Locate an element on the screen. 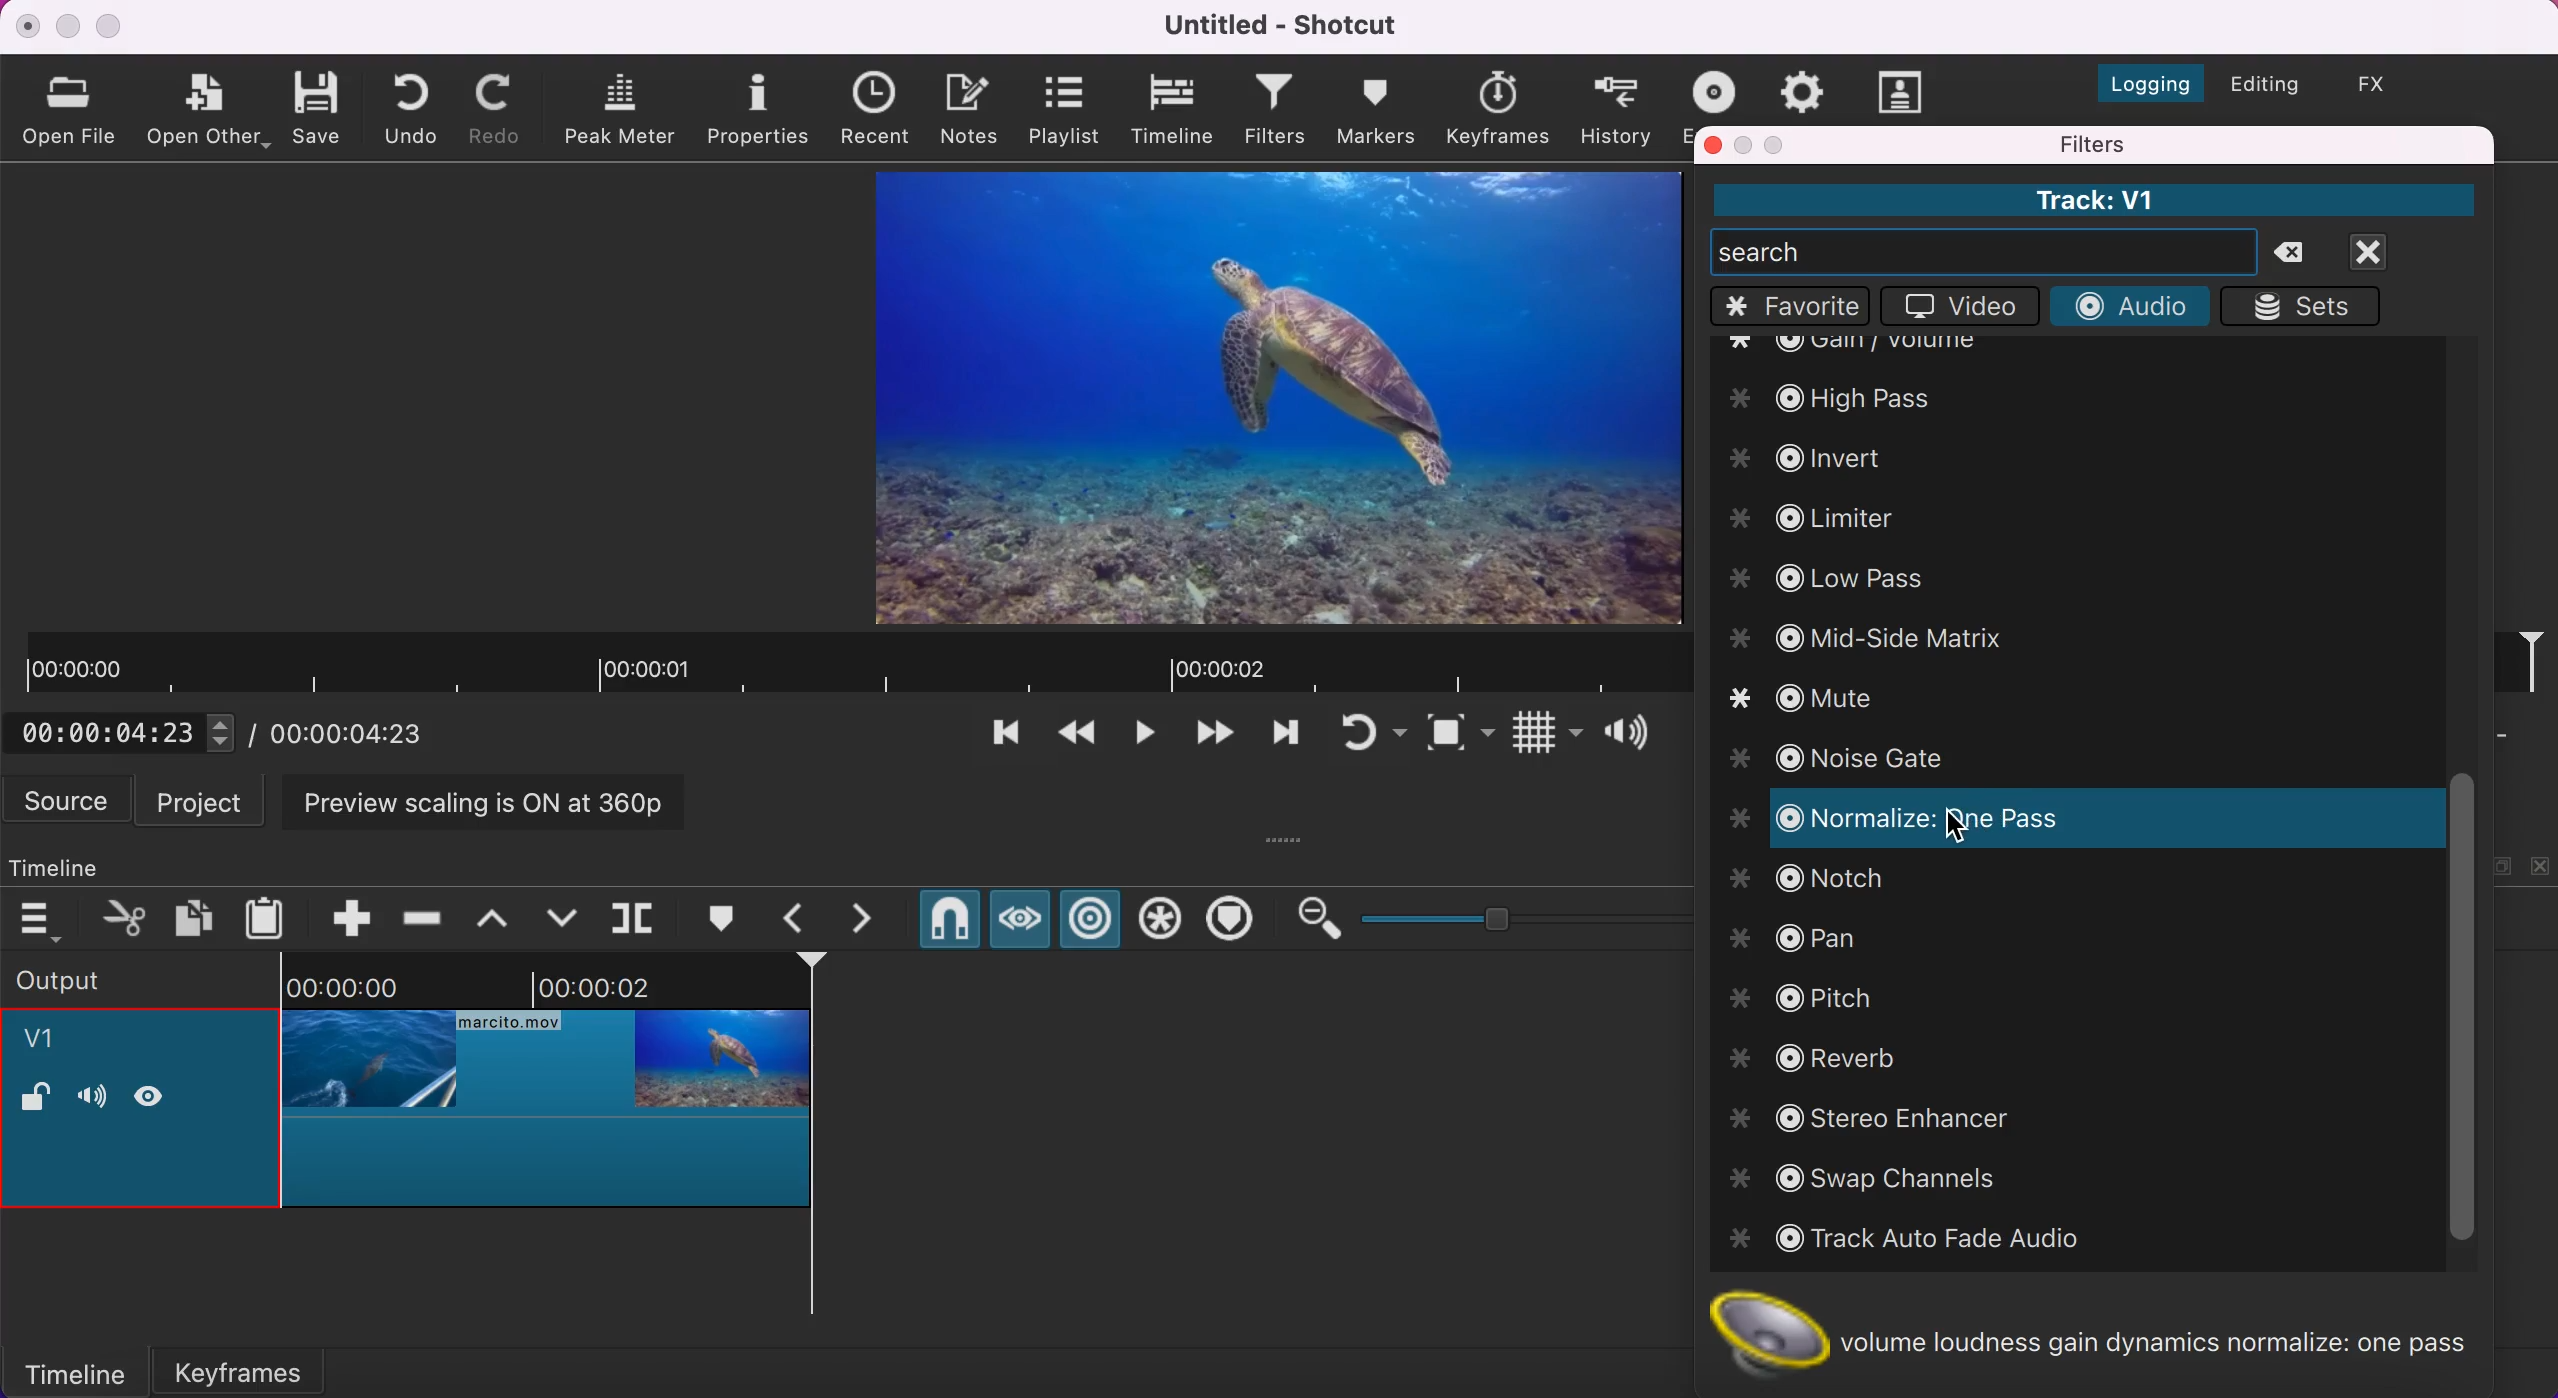 This screenshot has height=1398, width=2558. cropped clip is located at coordinates (547, 1094).